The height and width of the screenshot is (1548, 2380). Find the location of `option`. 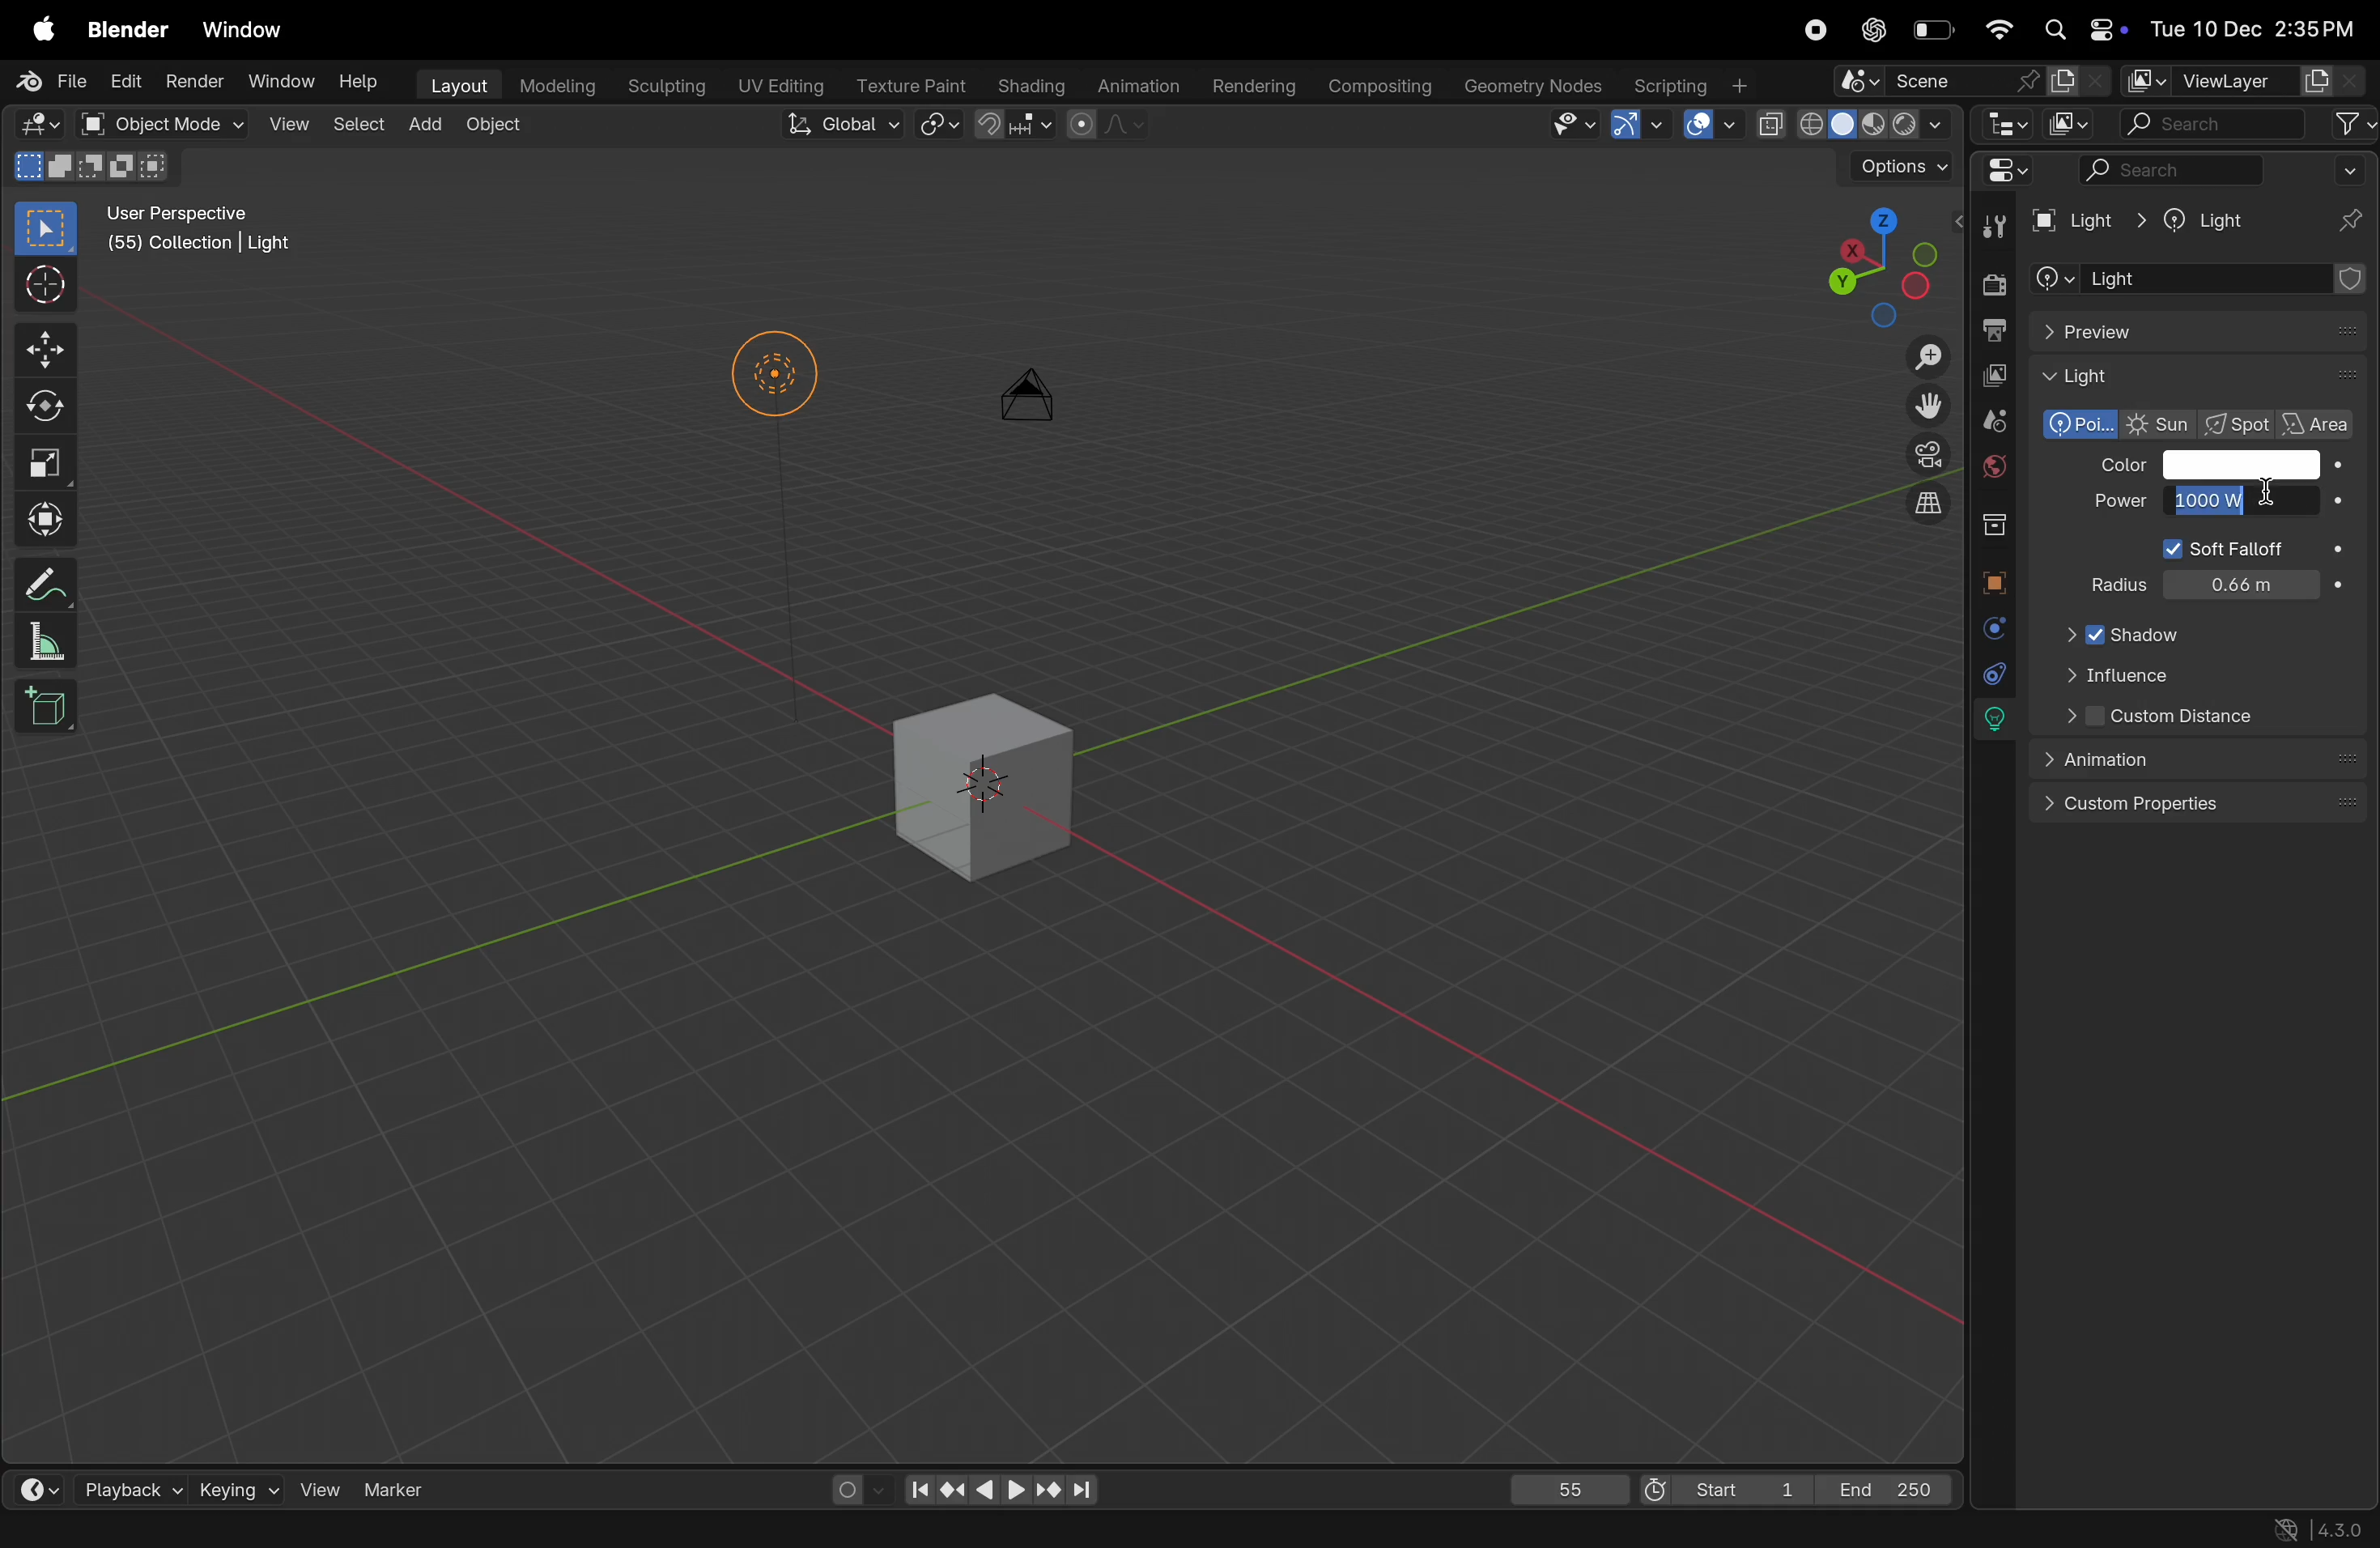

option is located at coordinates (1897, 166).